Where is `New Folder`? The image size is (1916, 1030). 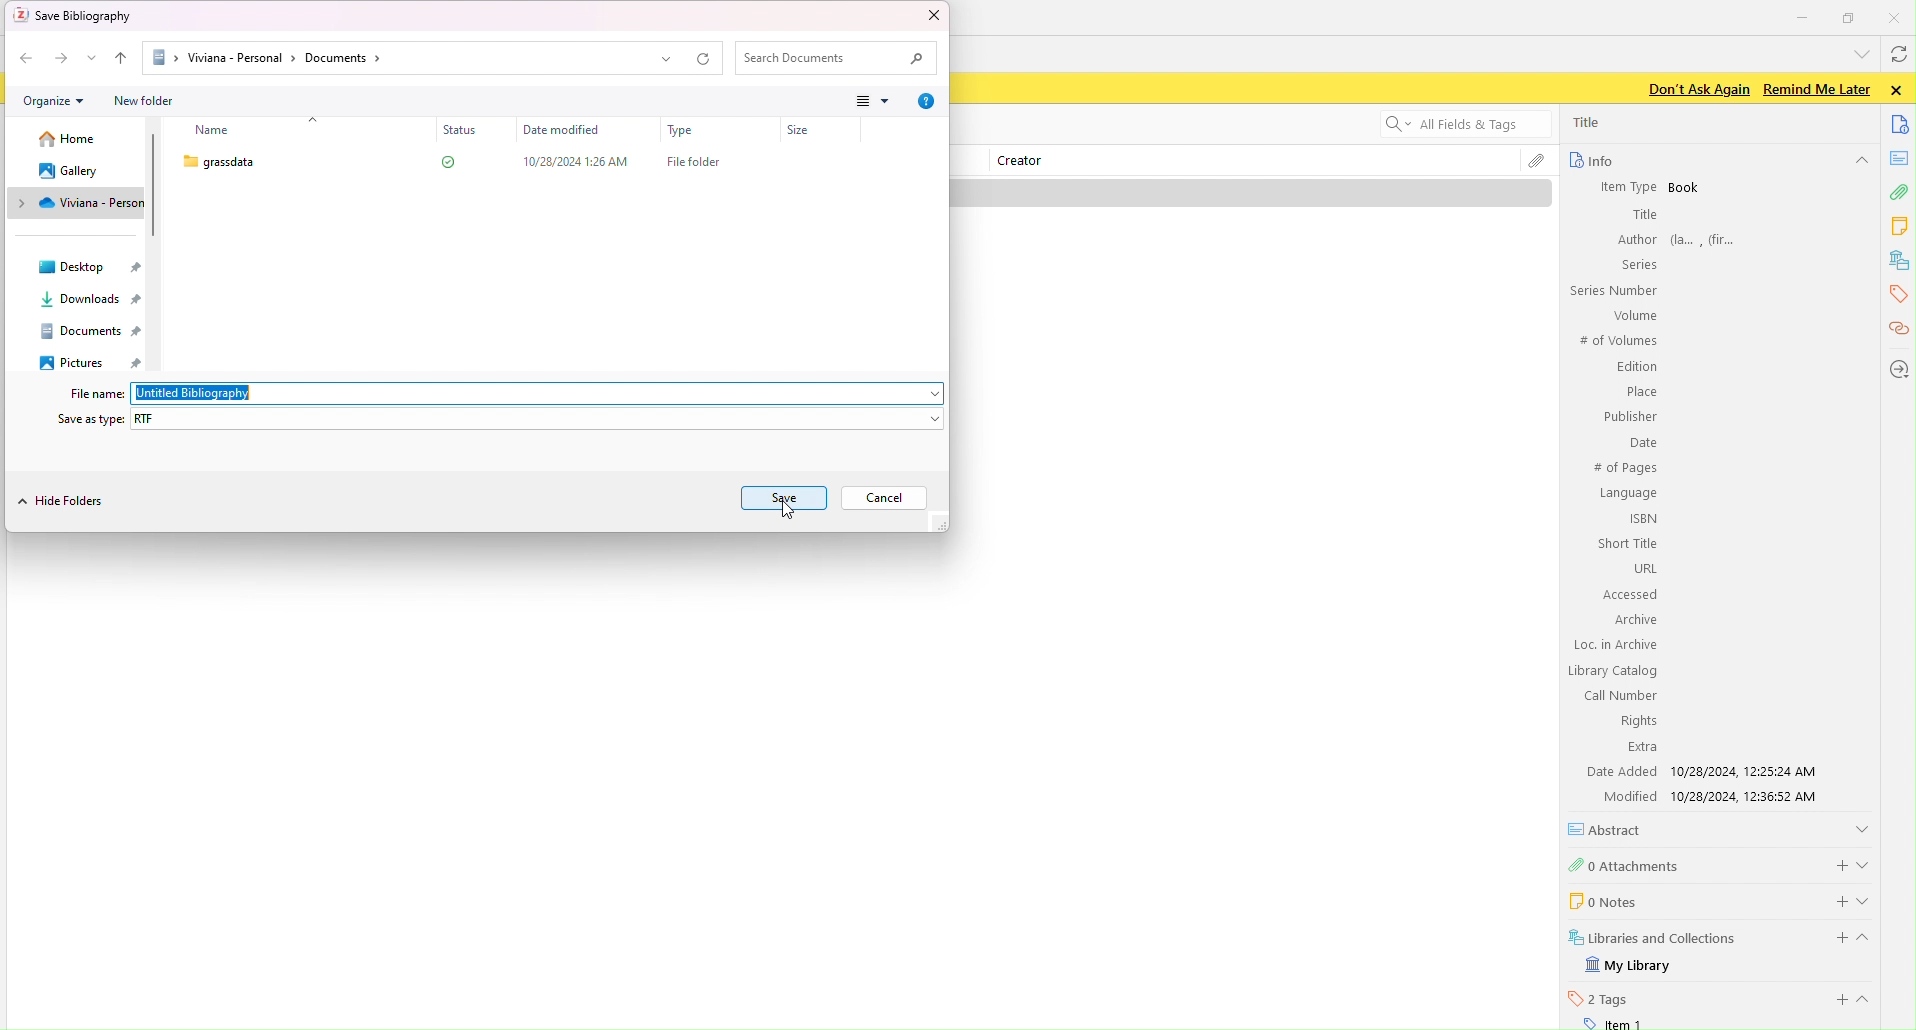
New Folder is located at coordinates (143, 102).